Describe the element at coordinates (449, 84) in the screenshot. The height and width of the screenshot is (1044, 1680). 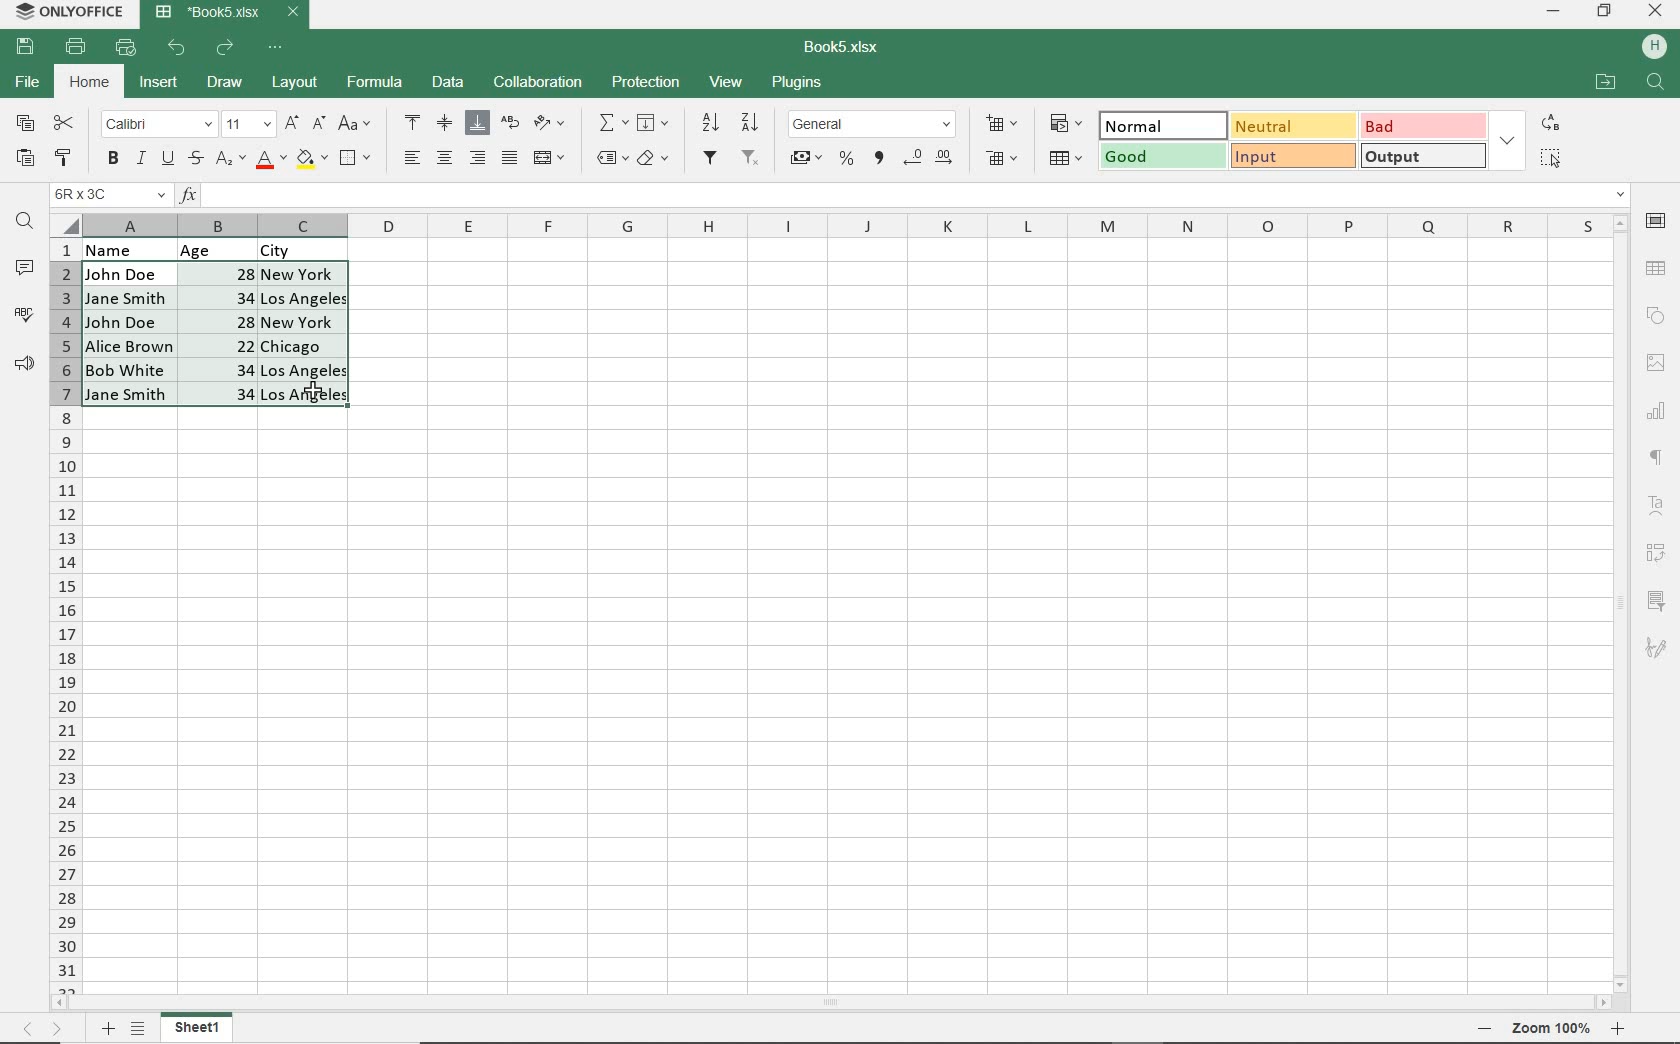
I see `DATA` at that location.